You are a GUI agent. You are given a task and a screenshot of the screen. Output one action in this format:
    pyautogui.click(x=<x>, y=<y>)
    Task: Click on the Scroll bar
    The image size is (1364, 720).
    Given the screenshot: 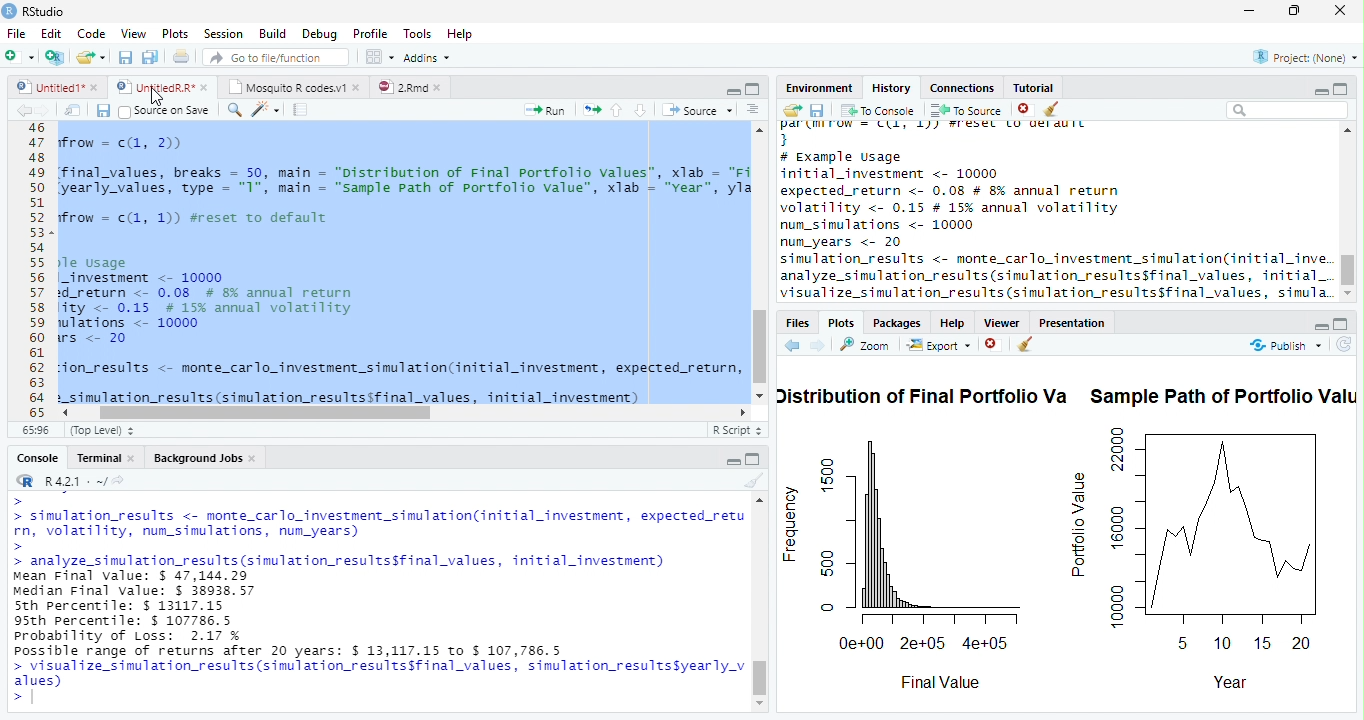 What is the action you would take?
    pyautogui.click(x=1349, y=270)
    